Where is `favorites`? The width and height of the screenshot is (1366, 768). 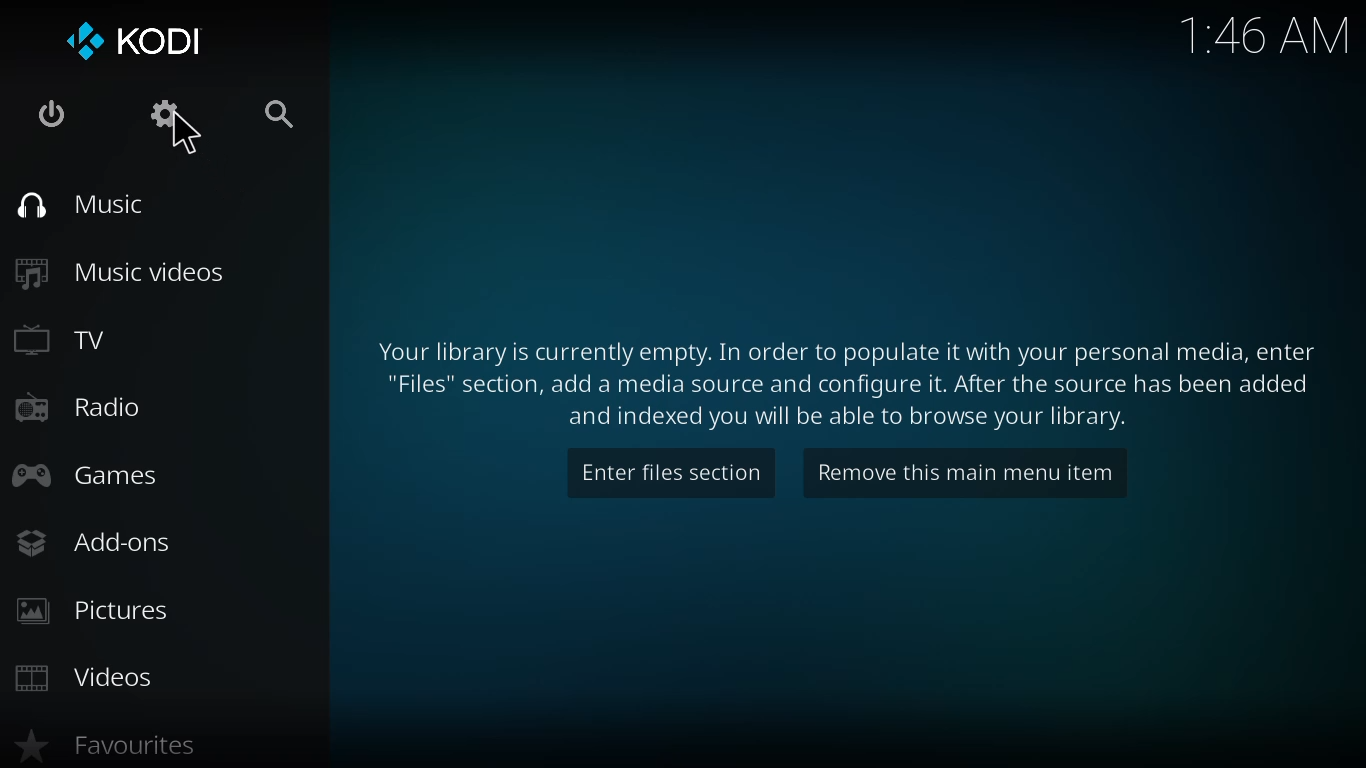 favorites is located at coordinates (105, 744).